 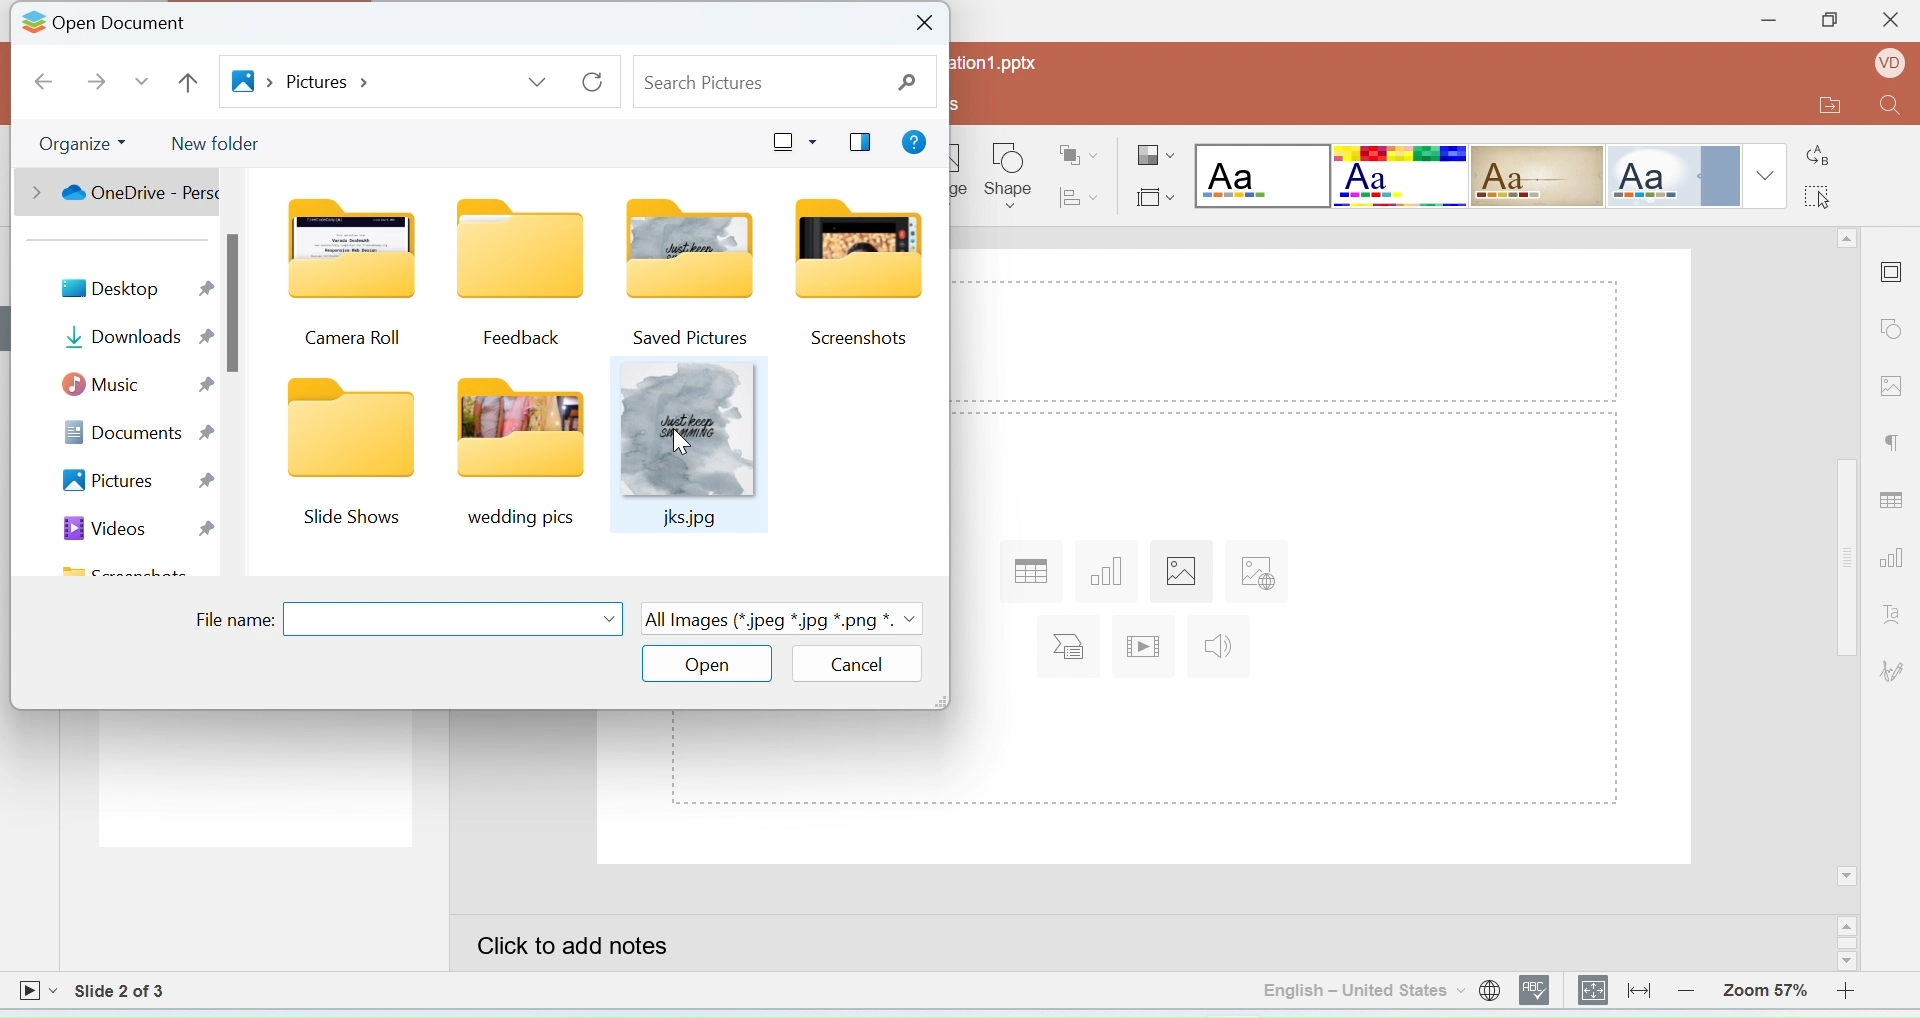 I want to click on Select slide size, so click(x=1154, y=194).